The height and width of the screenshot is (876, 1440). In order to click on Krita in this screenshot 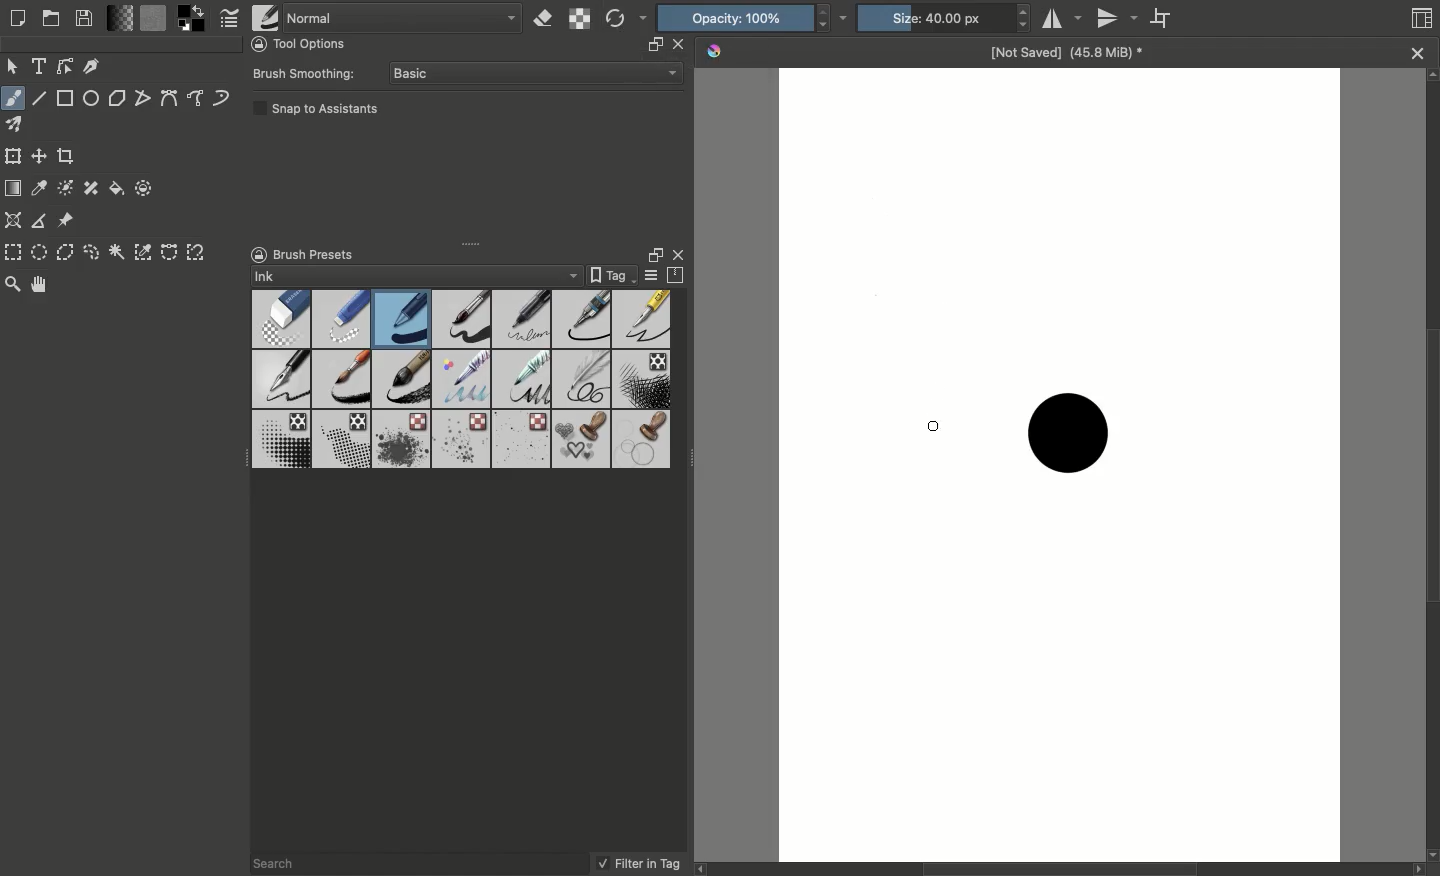, I will do `click(715, 52)`.